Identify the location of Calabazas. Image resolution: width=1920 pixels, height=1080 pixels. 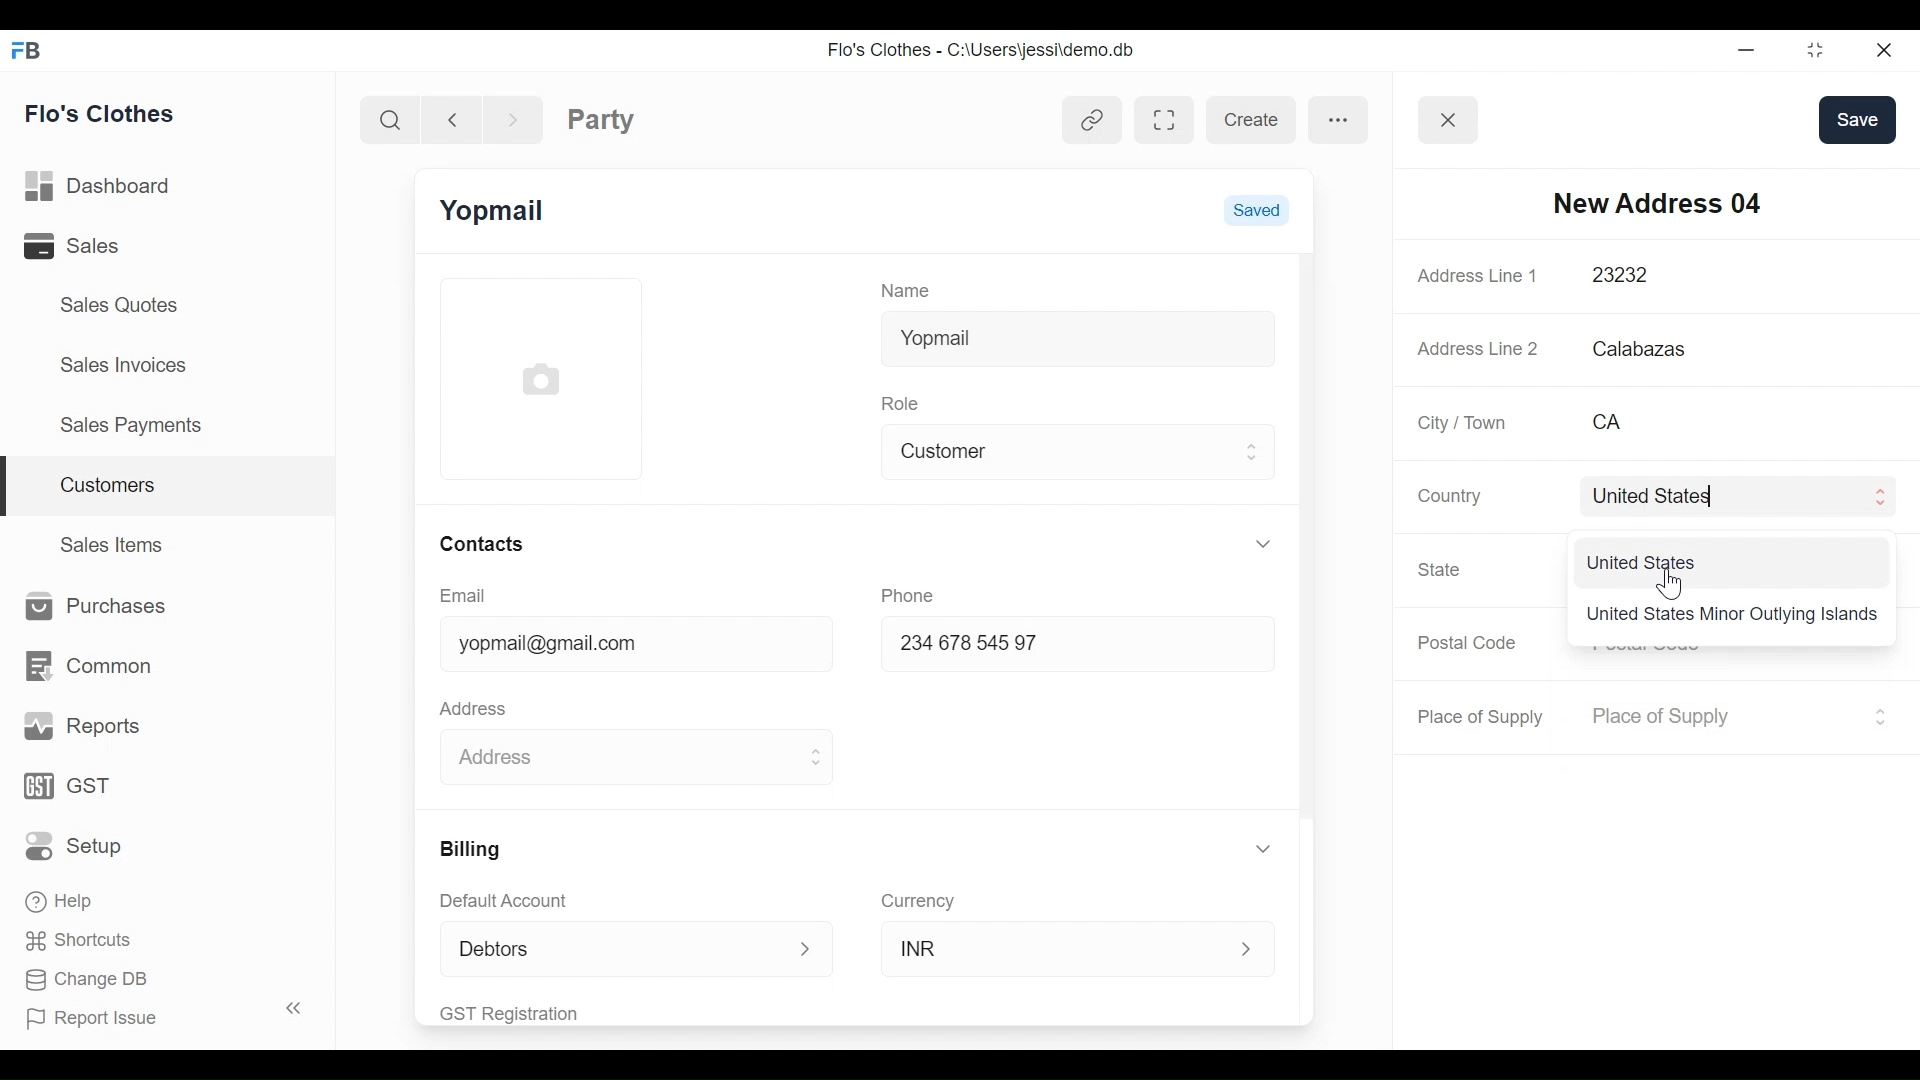
(1738, 349).